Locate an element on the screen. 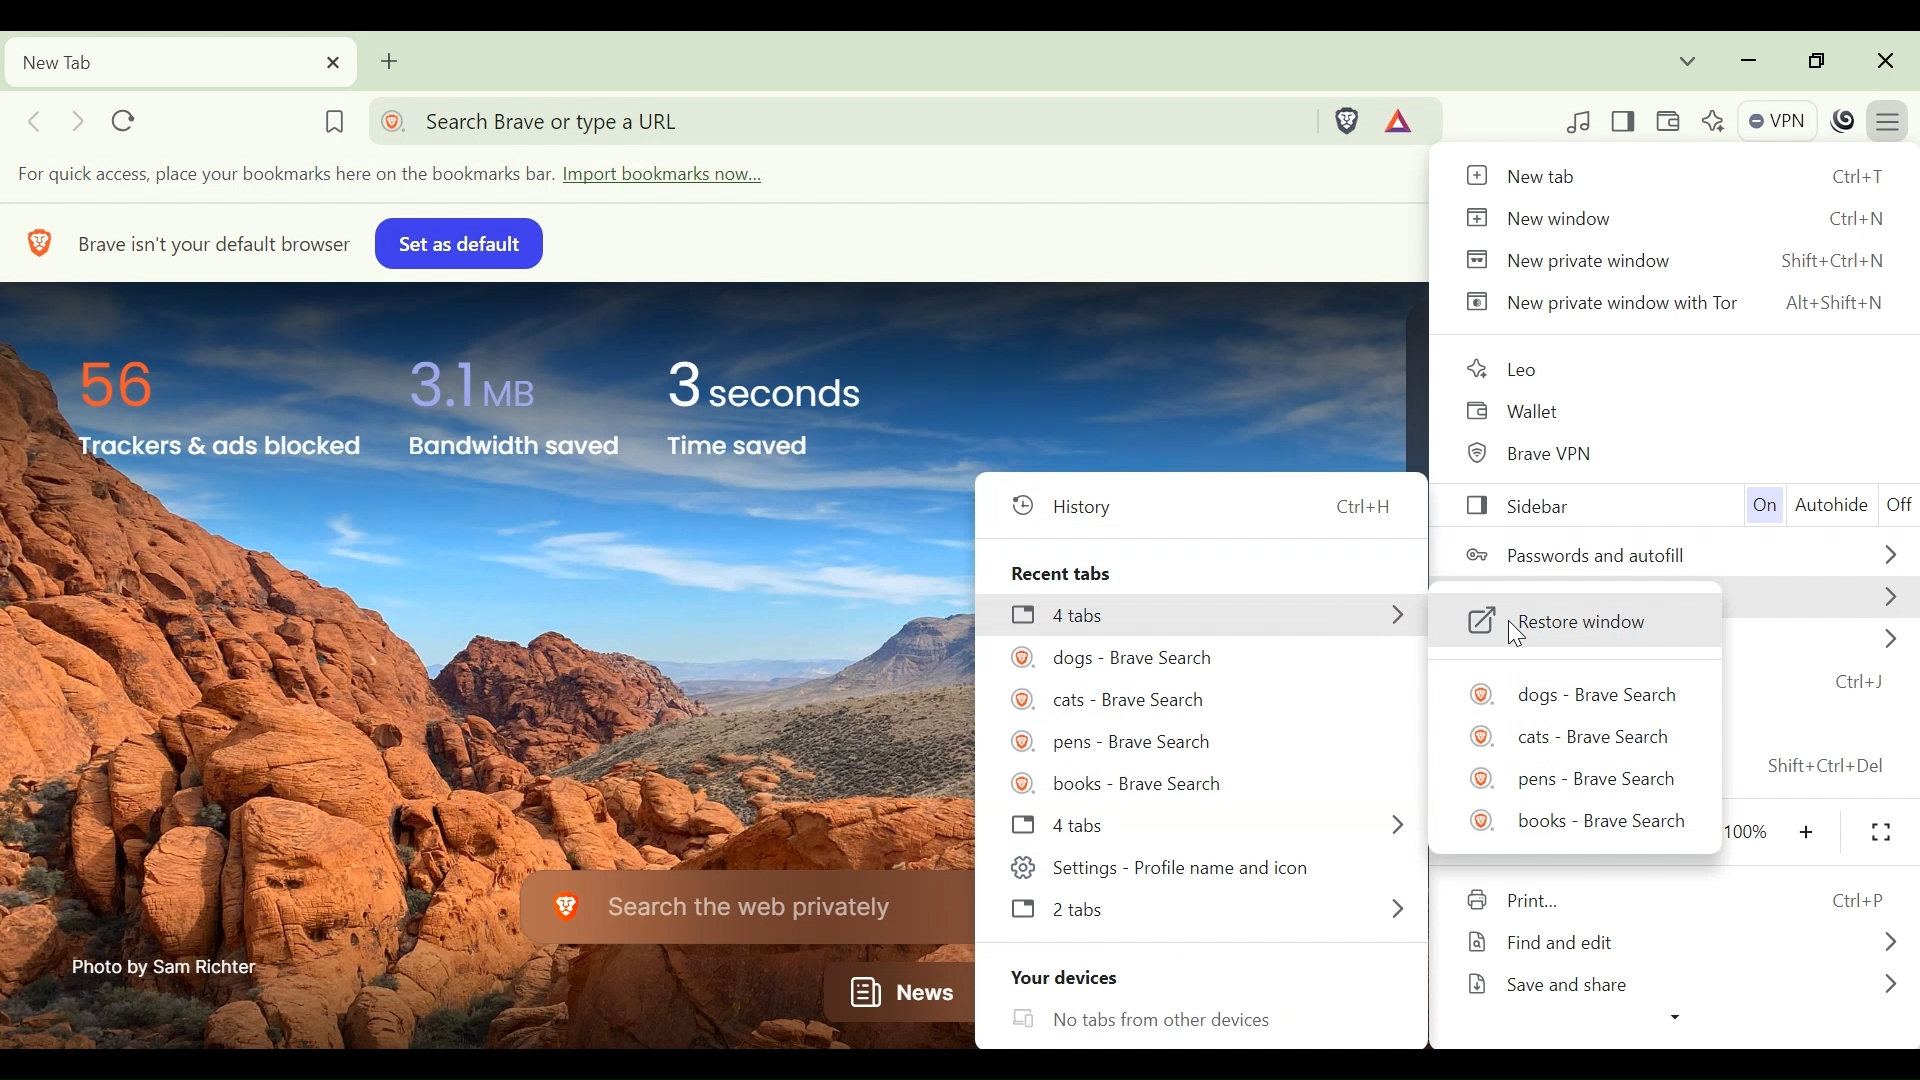 The width and height of the screenshot is (1920, 1080). cats - Brave Search is located at coordinates (1571, 734).